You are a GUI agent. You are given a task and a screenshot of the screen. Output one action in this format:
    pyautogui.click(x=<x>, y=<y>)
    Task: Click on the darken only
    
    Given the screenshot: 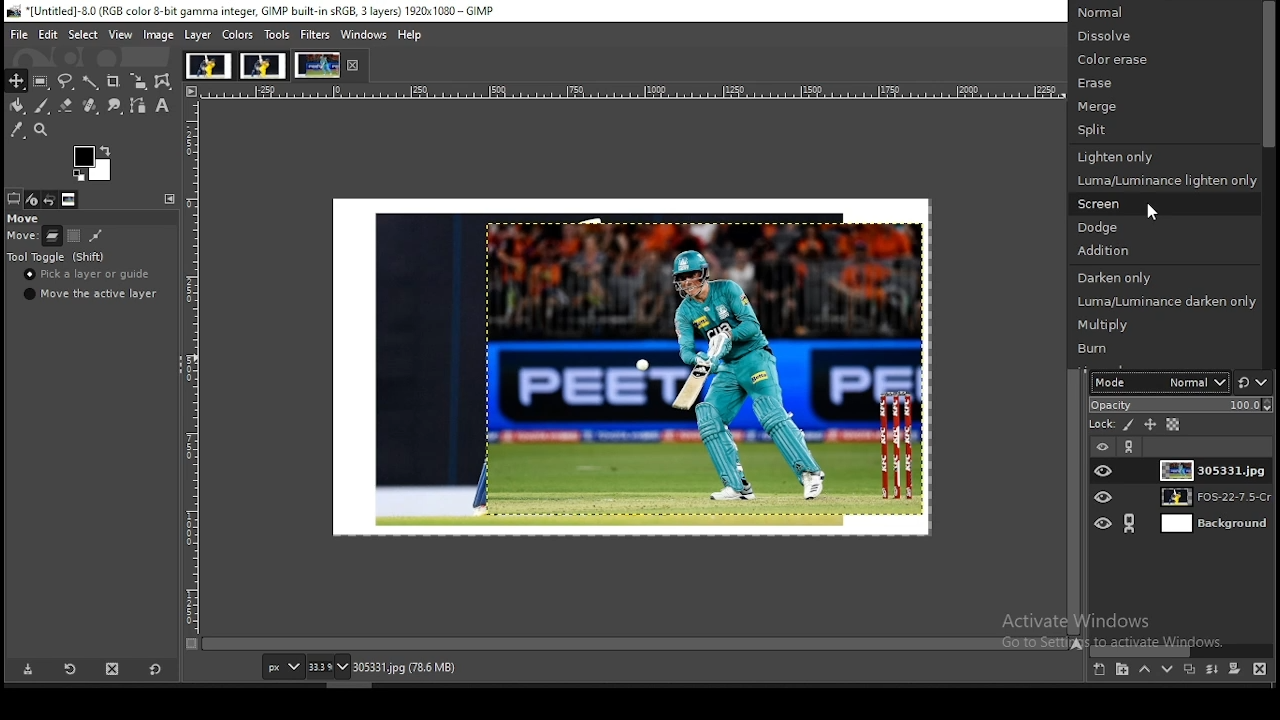 What is the action you would take?
    pyautogui.click(x=1164, y=277)
    